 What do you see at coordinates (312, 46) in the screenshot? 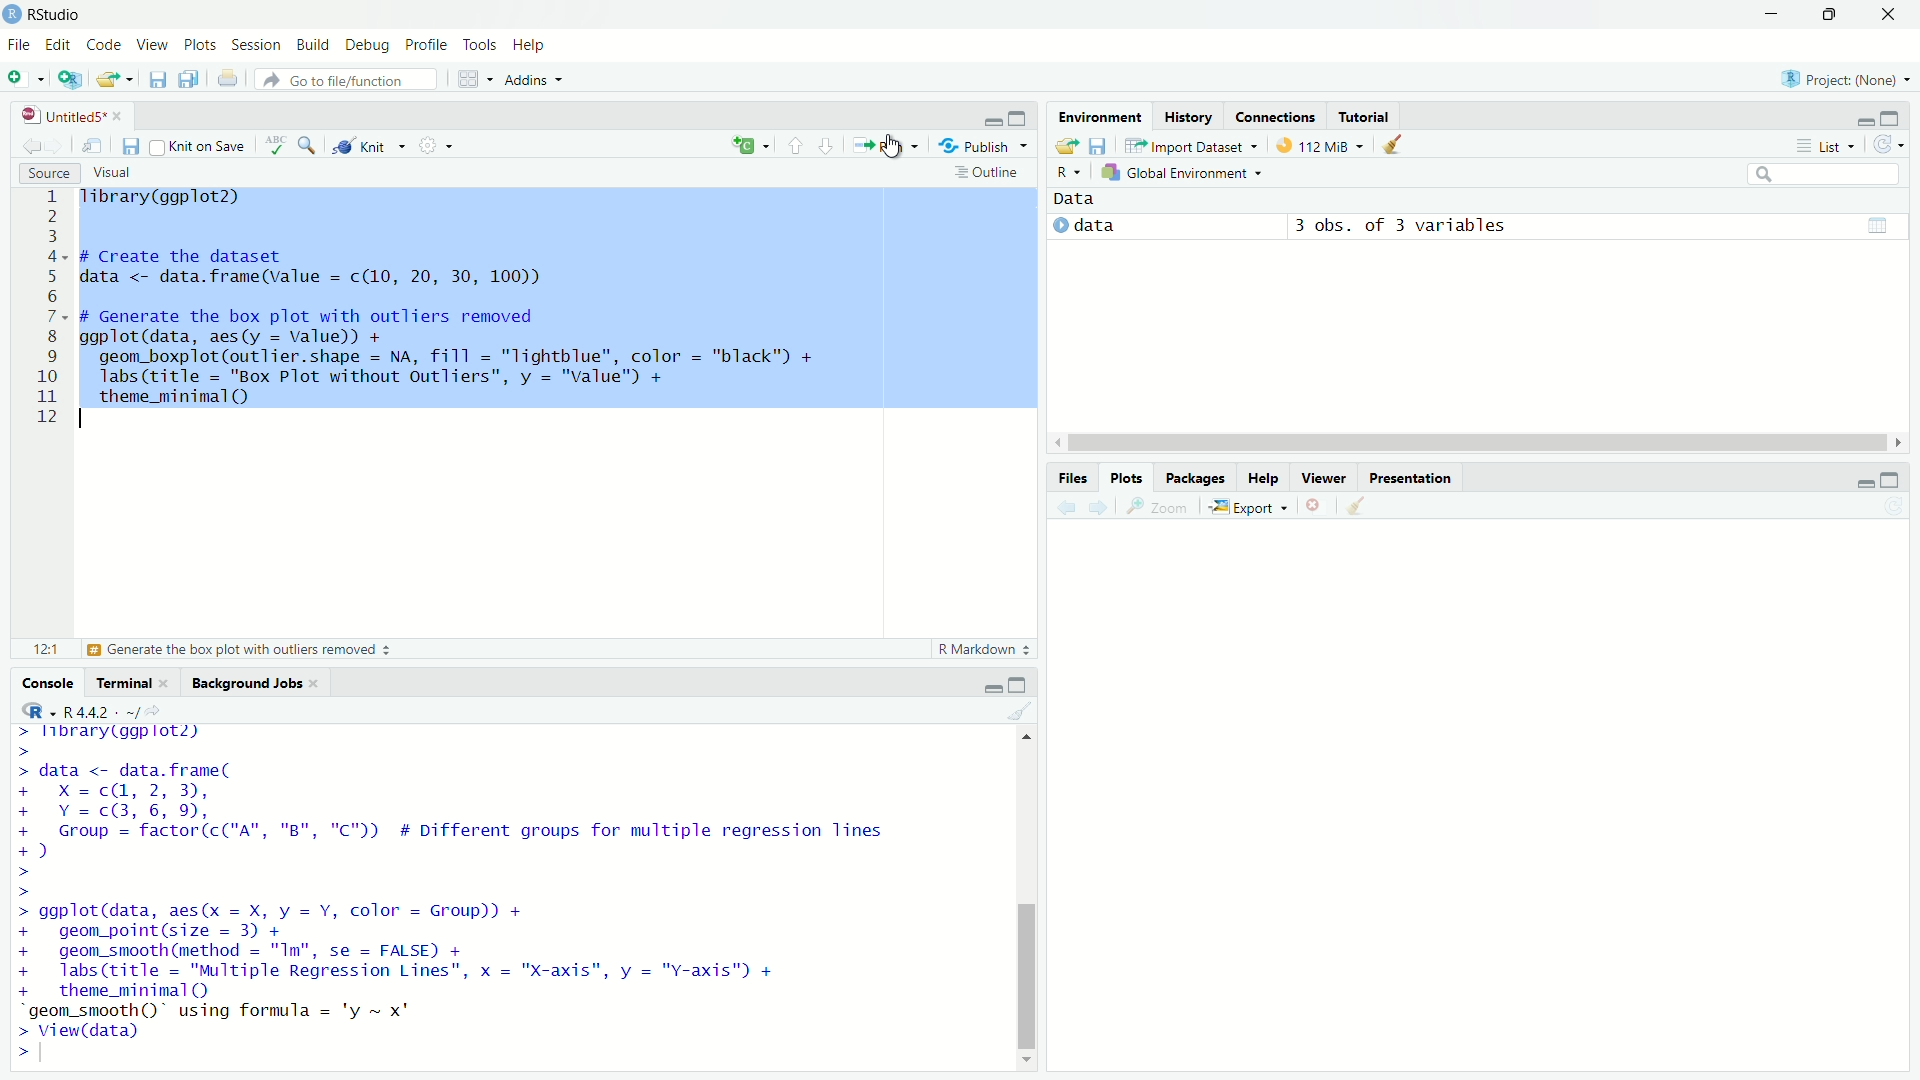
I see `n Build` at bounding box center [312, 46].